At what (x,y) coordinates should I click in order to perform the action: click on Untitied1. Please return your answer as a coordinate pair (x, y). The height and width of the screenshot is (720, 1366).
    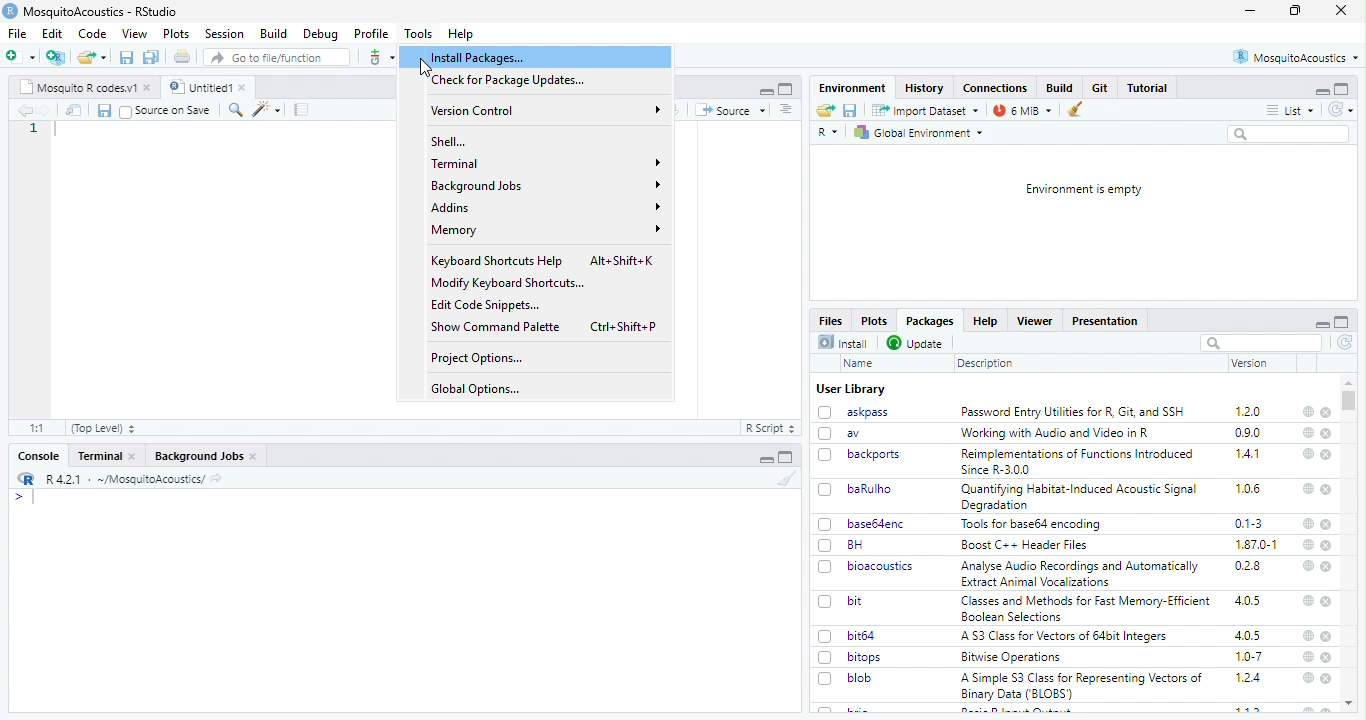
    Looking at the image, I should click on (198, 87).